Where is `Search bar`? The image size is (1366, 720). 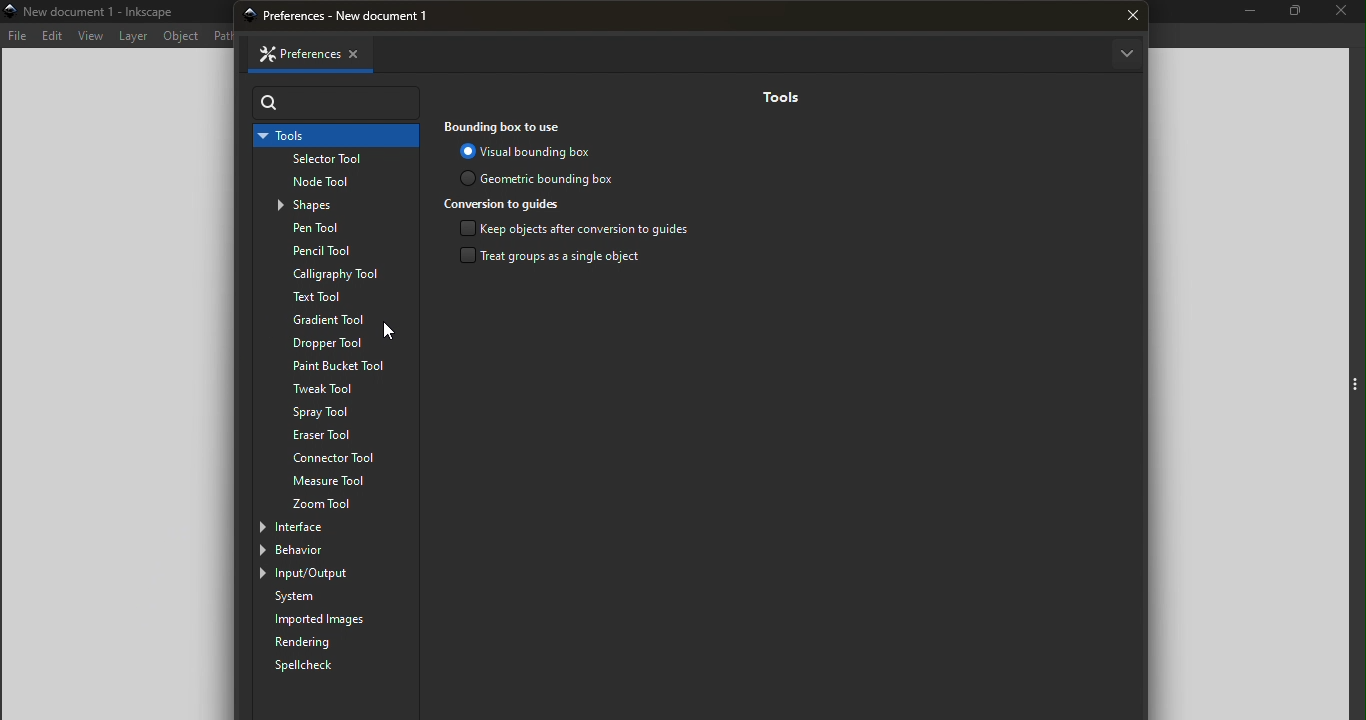 Search bar is located at coordinates (338, 103).